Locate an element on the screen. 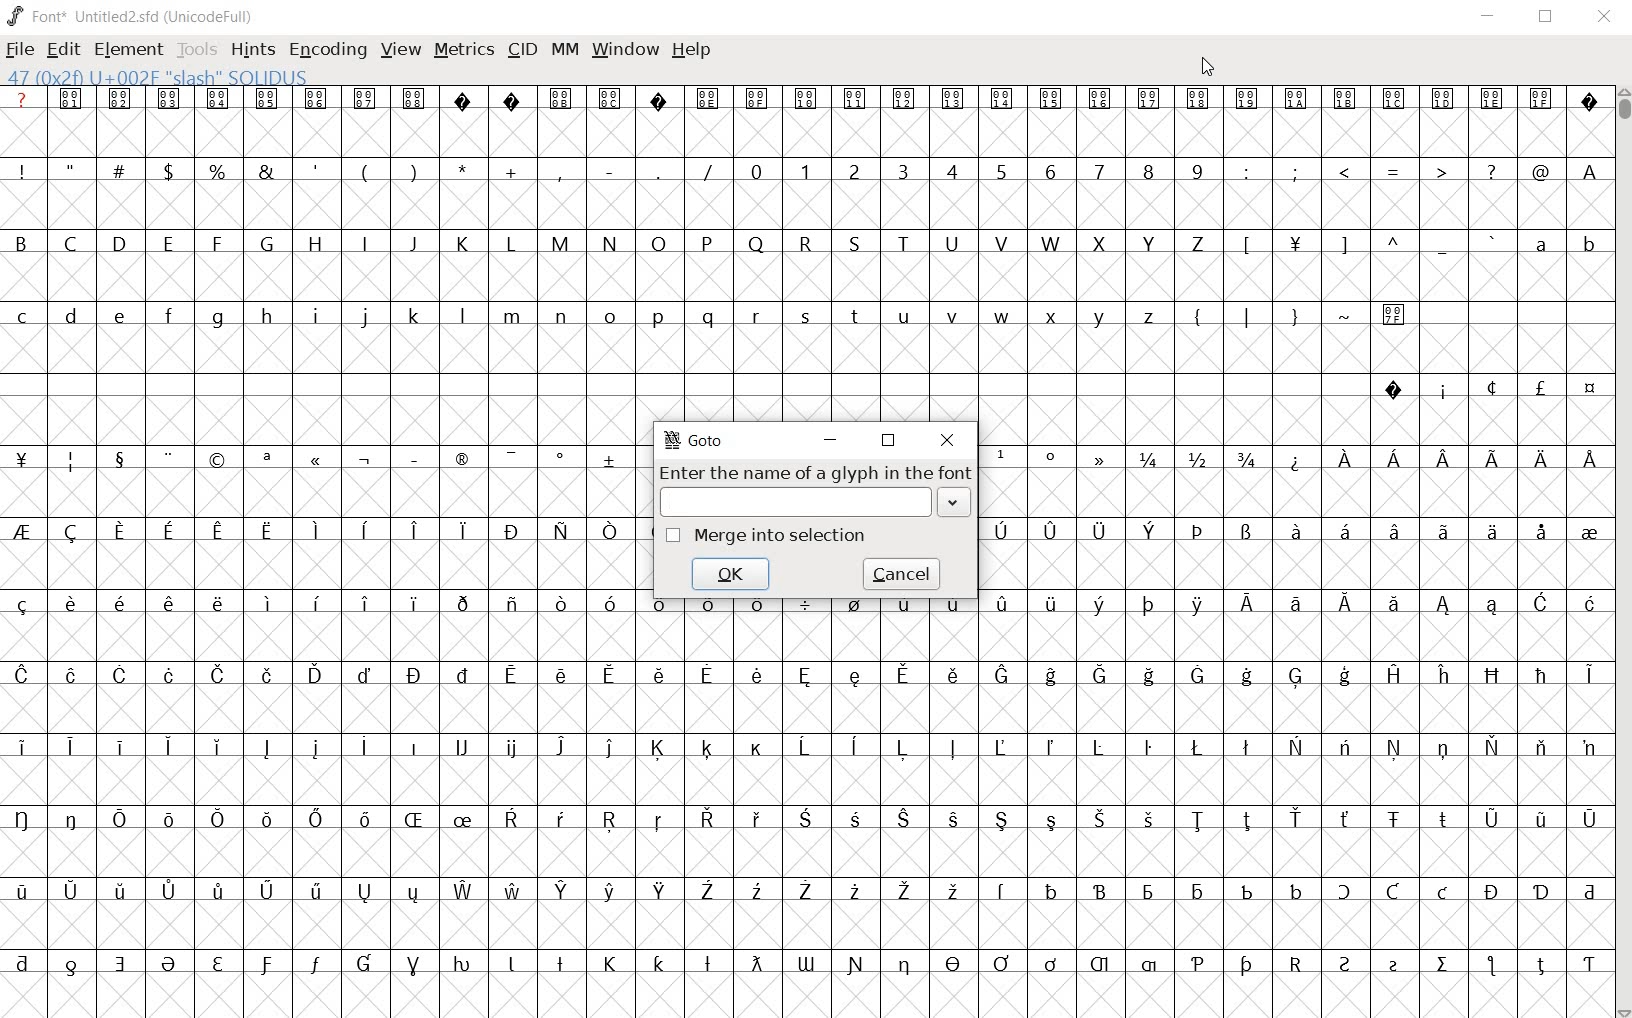  special symbols is located at coordinates (803, 98).